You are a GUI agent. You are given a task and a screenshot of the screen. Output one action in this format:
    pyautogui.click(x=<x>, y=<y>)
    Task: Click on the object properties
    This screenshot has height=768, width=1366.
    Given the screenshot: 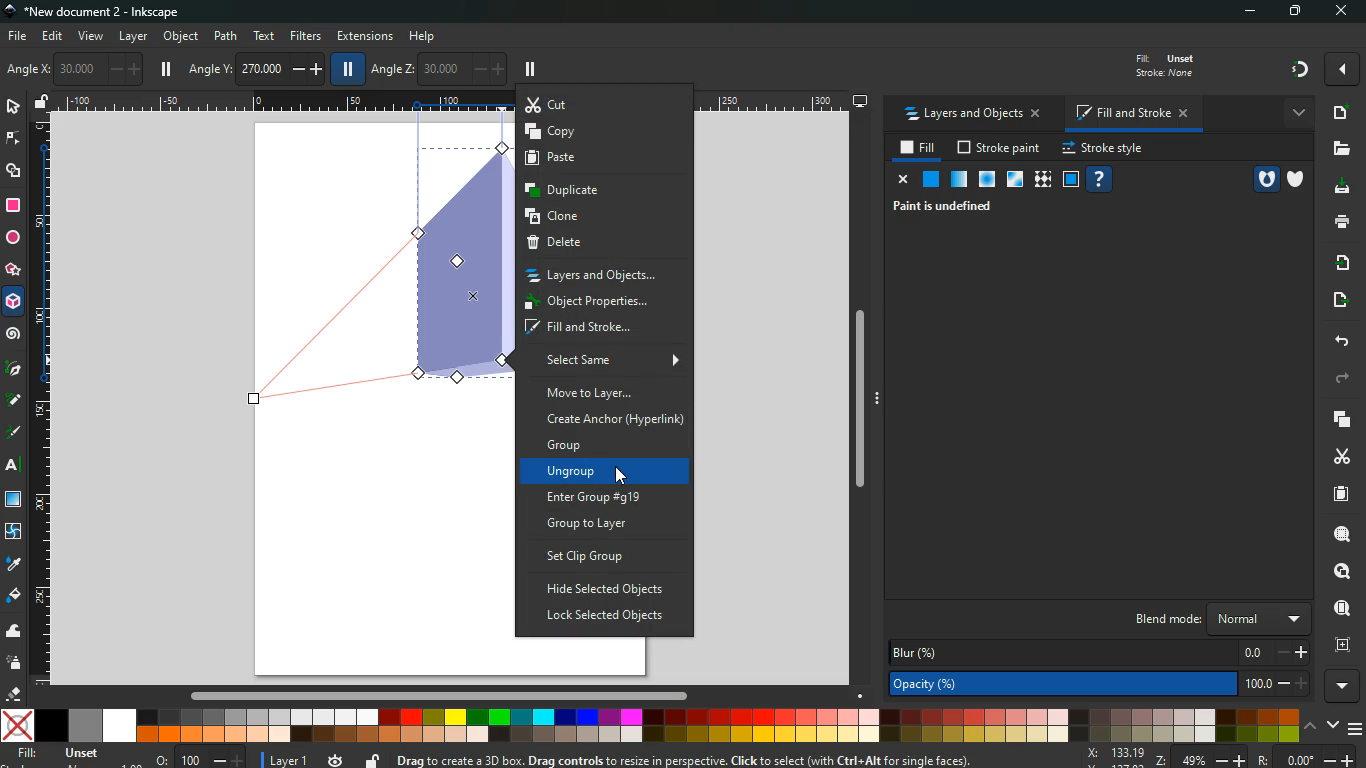 What is the action you would take?
    pyautogui.click(x=601, y=304)
    